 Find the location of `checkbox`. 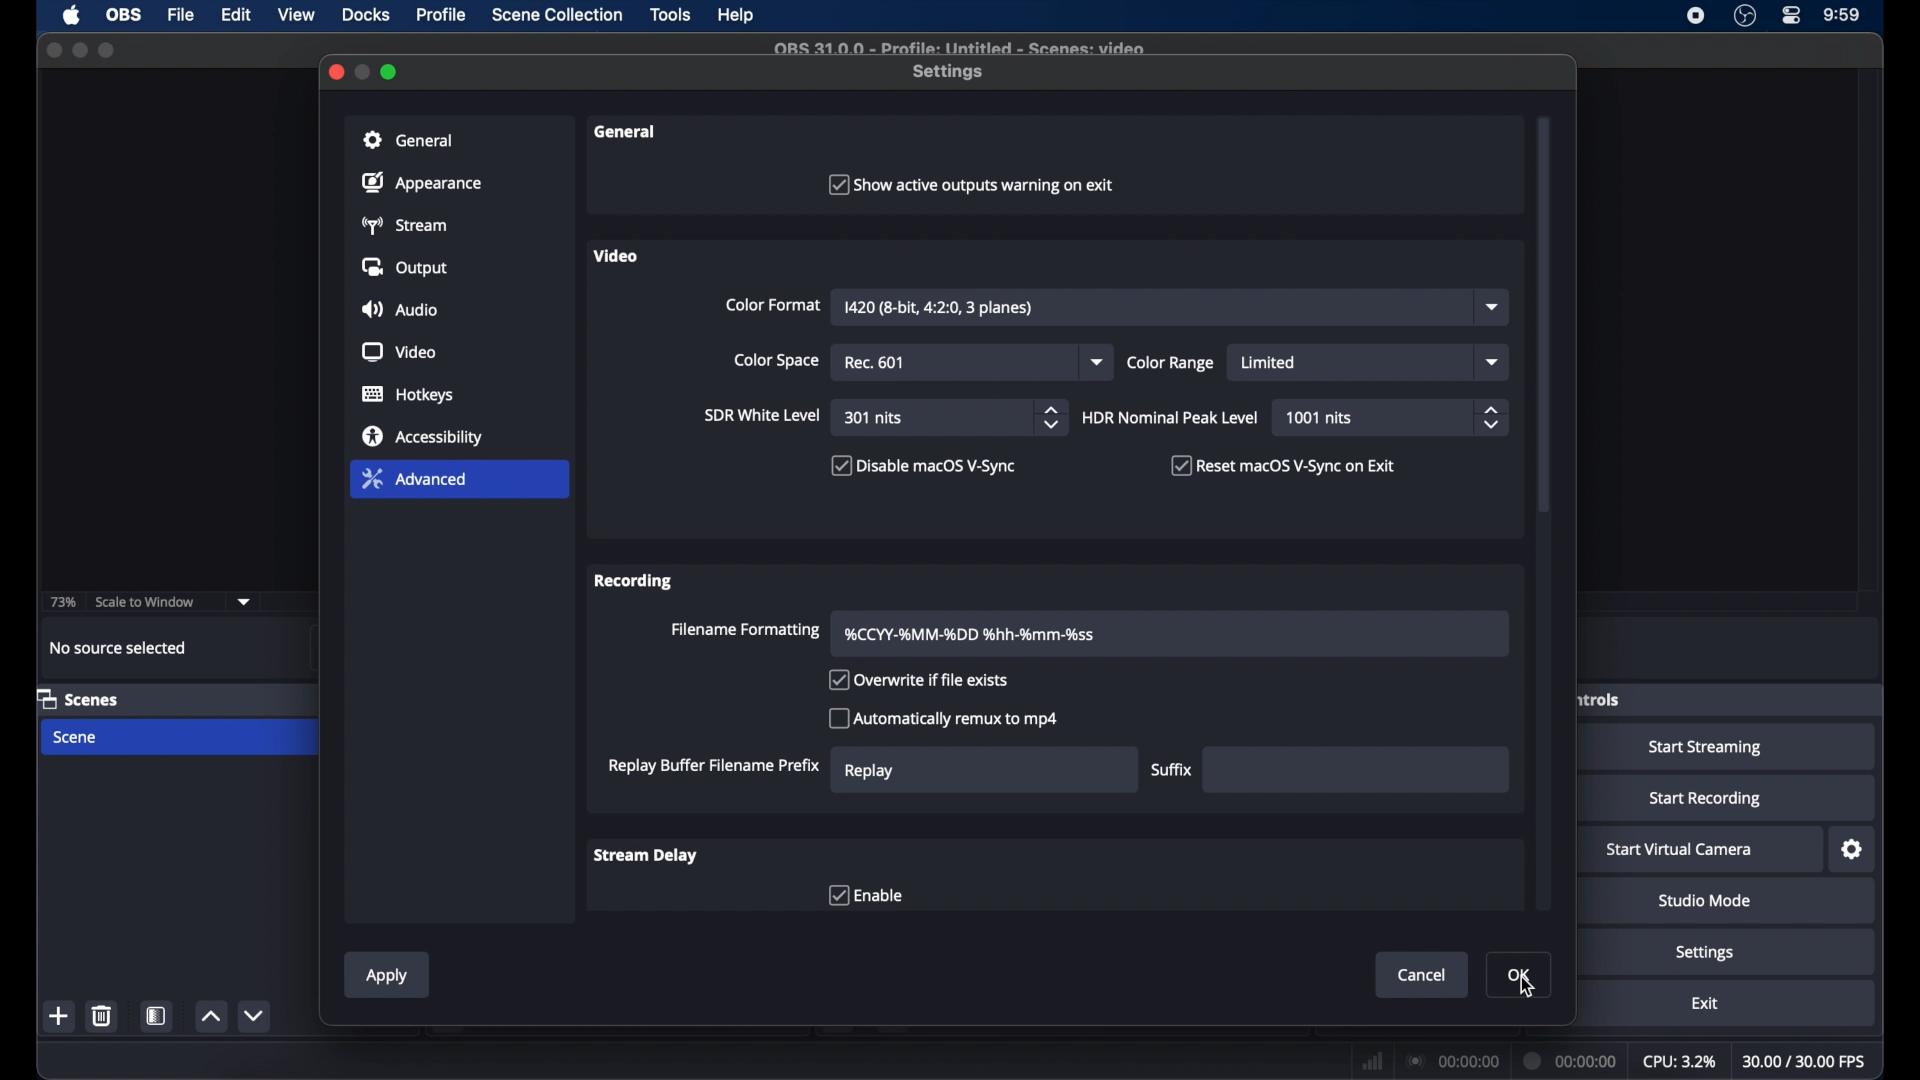

checkbox is located at coordinates (968, 183).